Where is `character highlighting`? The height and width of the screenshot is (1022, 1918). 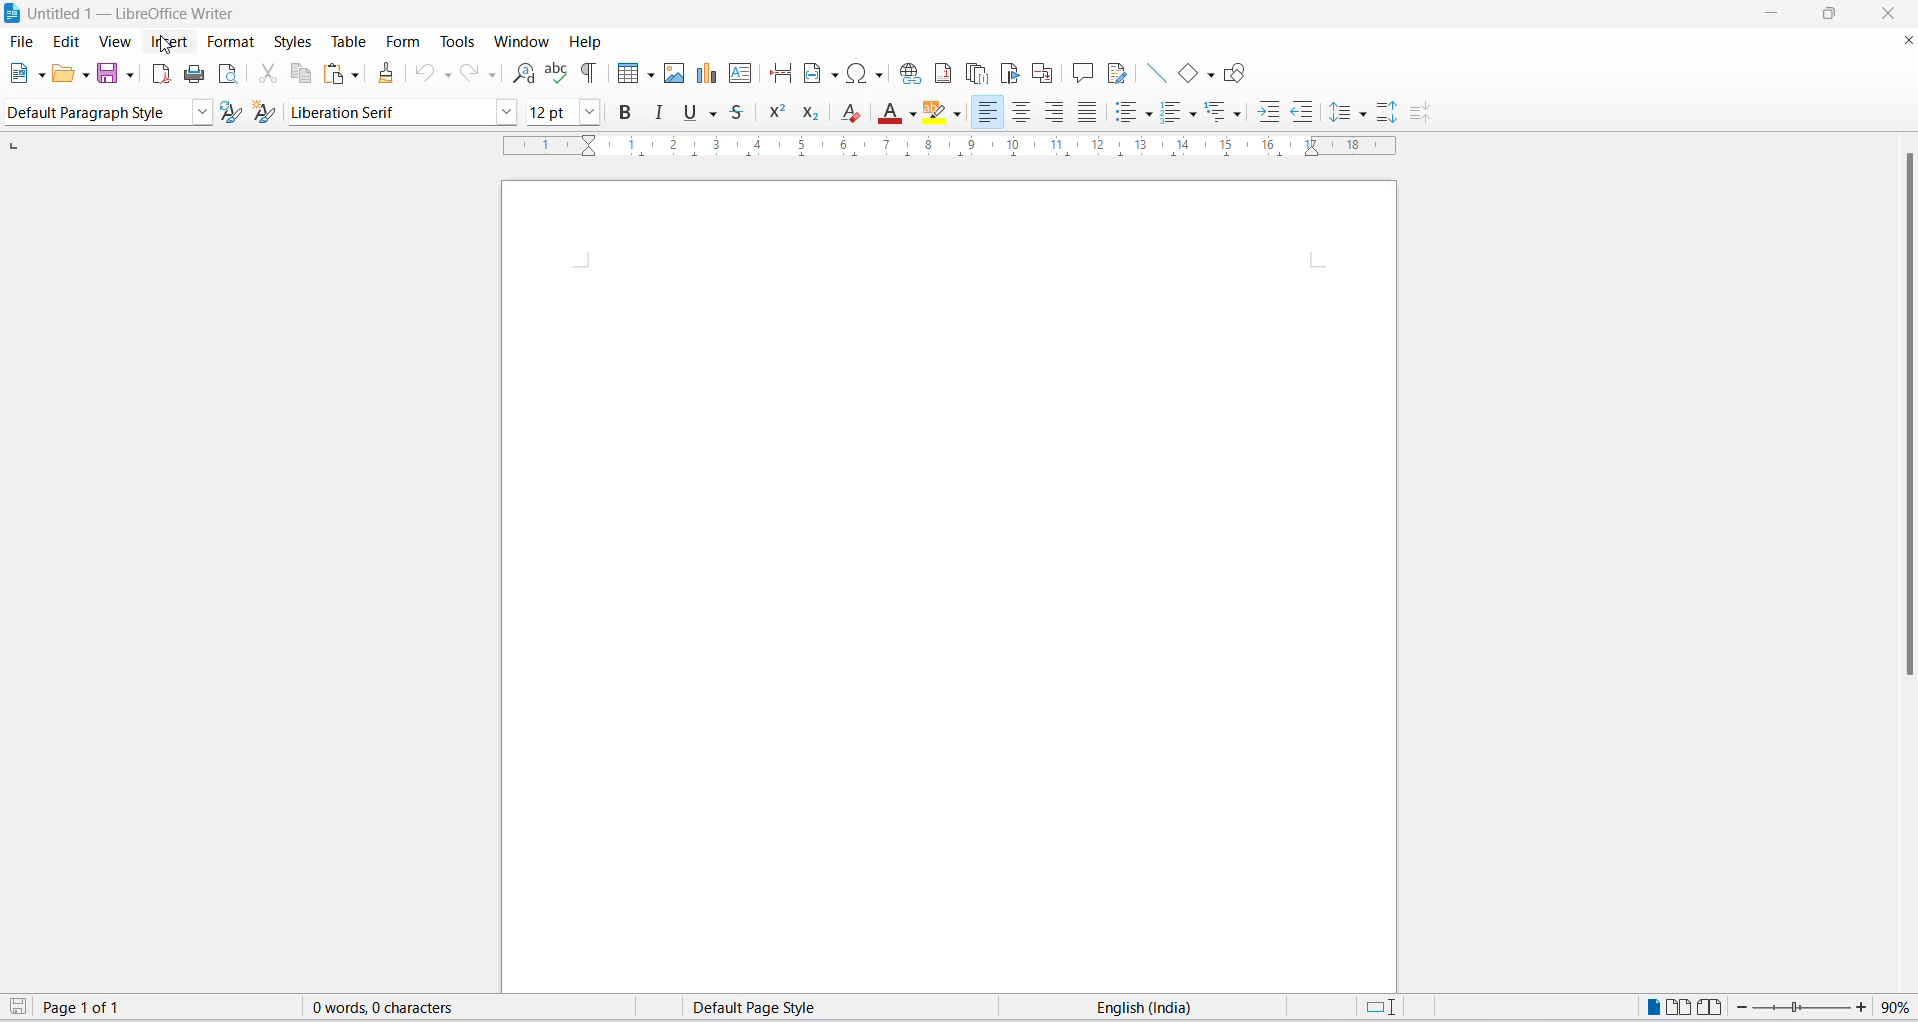 character highlighting is located at coordinates (936, 114).